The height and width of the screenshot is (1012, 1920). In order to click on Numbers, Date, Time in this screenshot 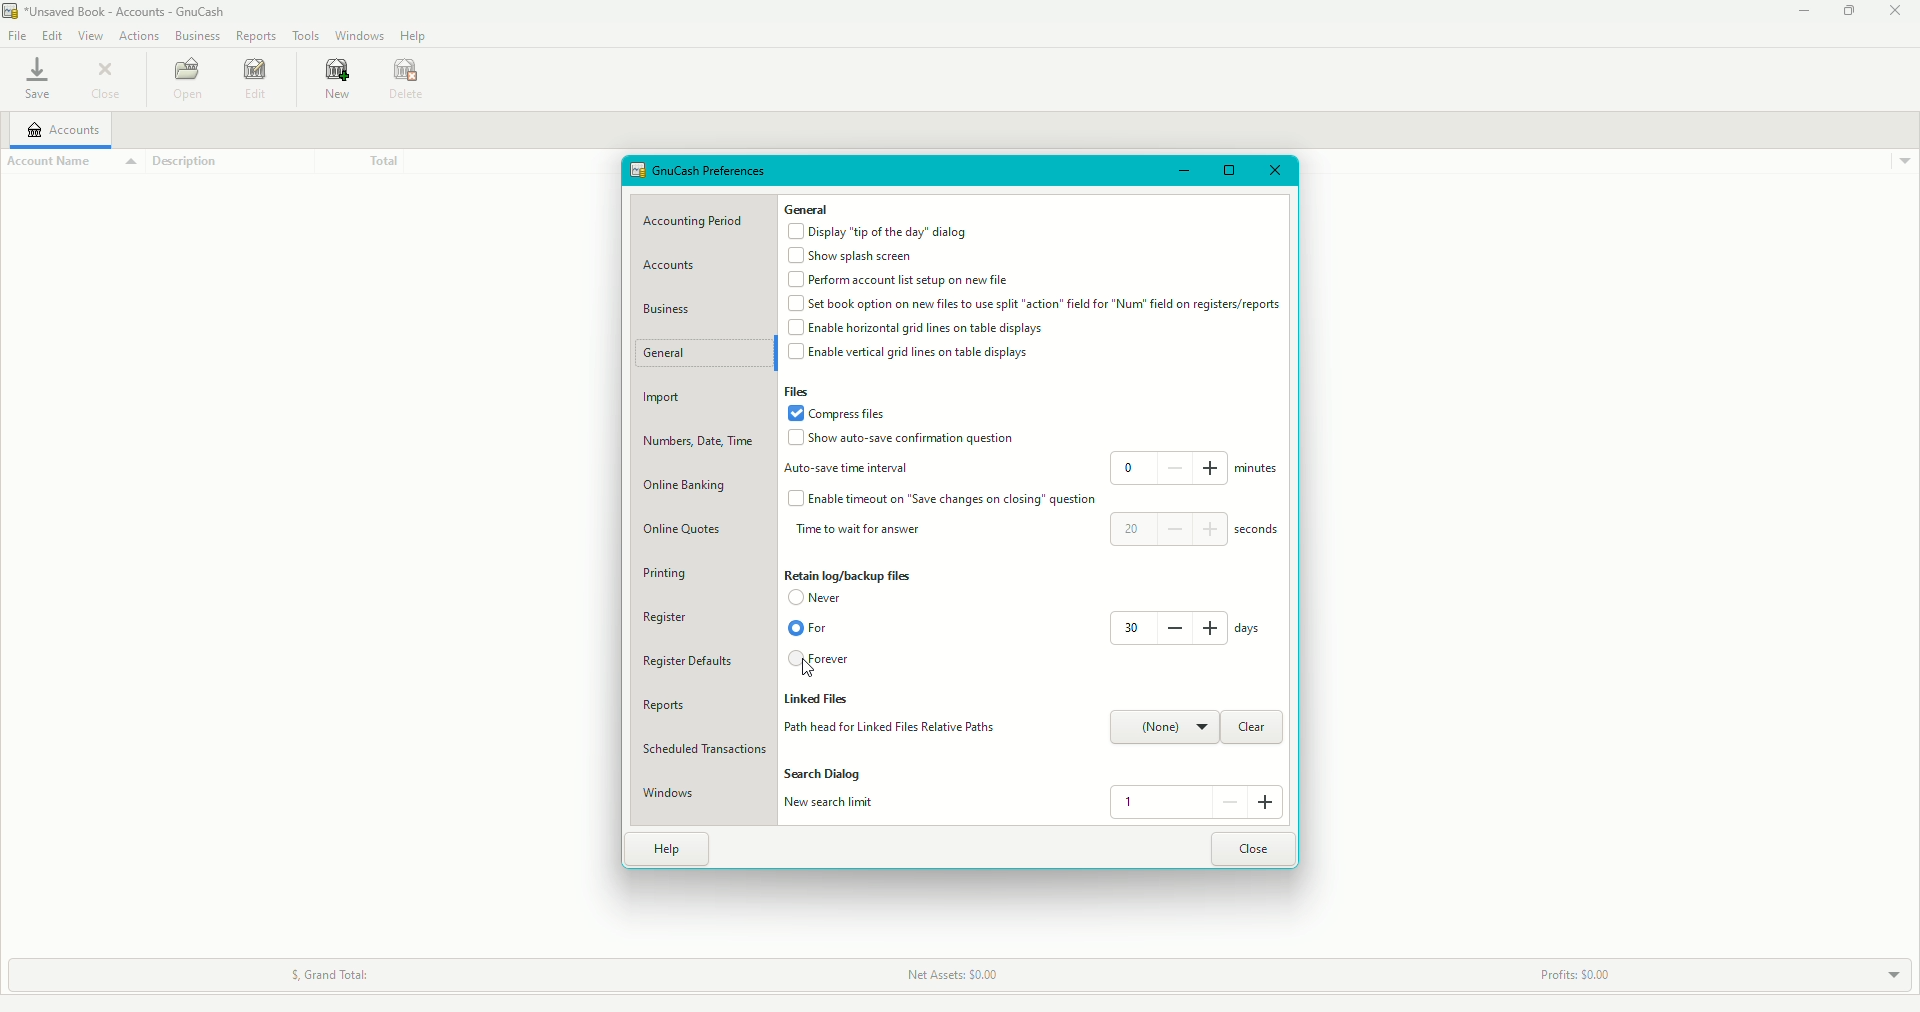, I will do `click(702, 444)`.